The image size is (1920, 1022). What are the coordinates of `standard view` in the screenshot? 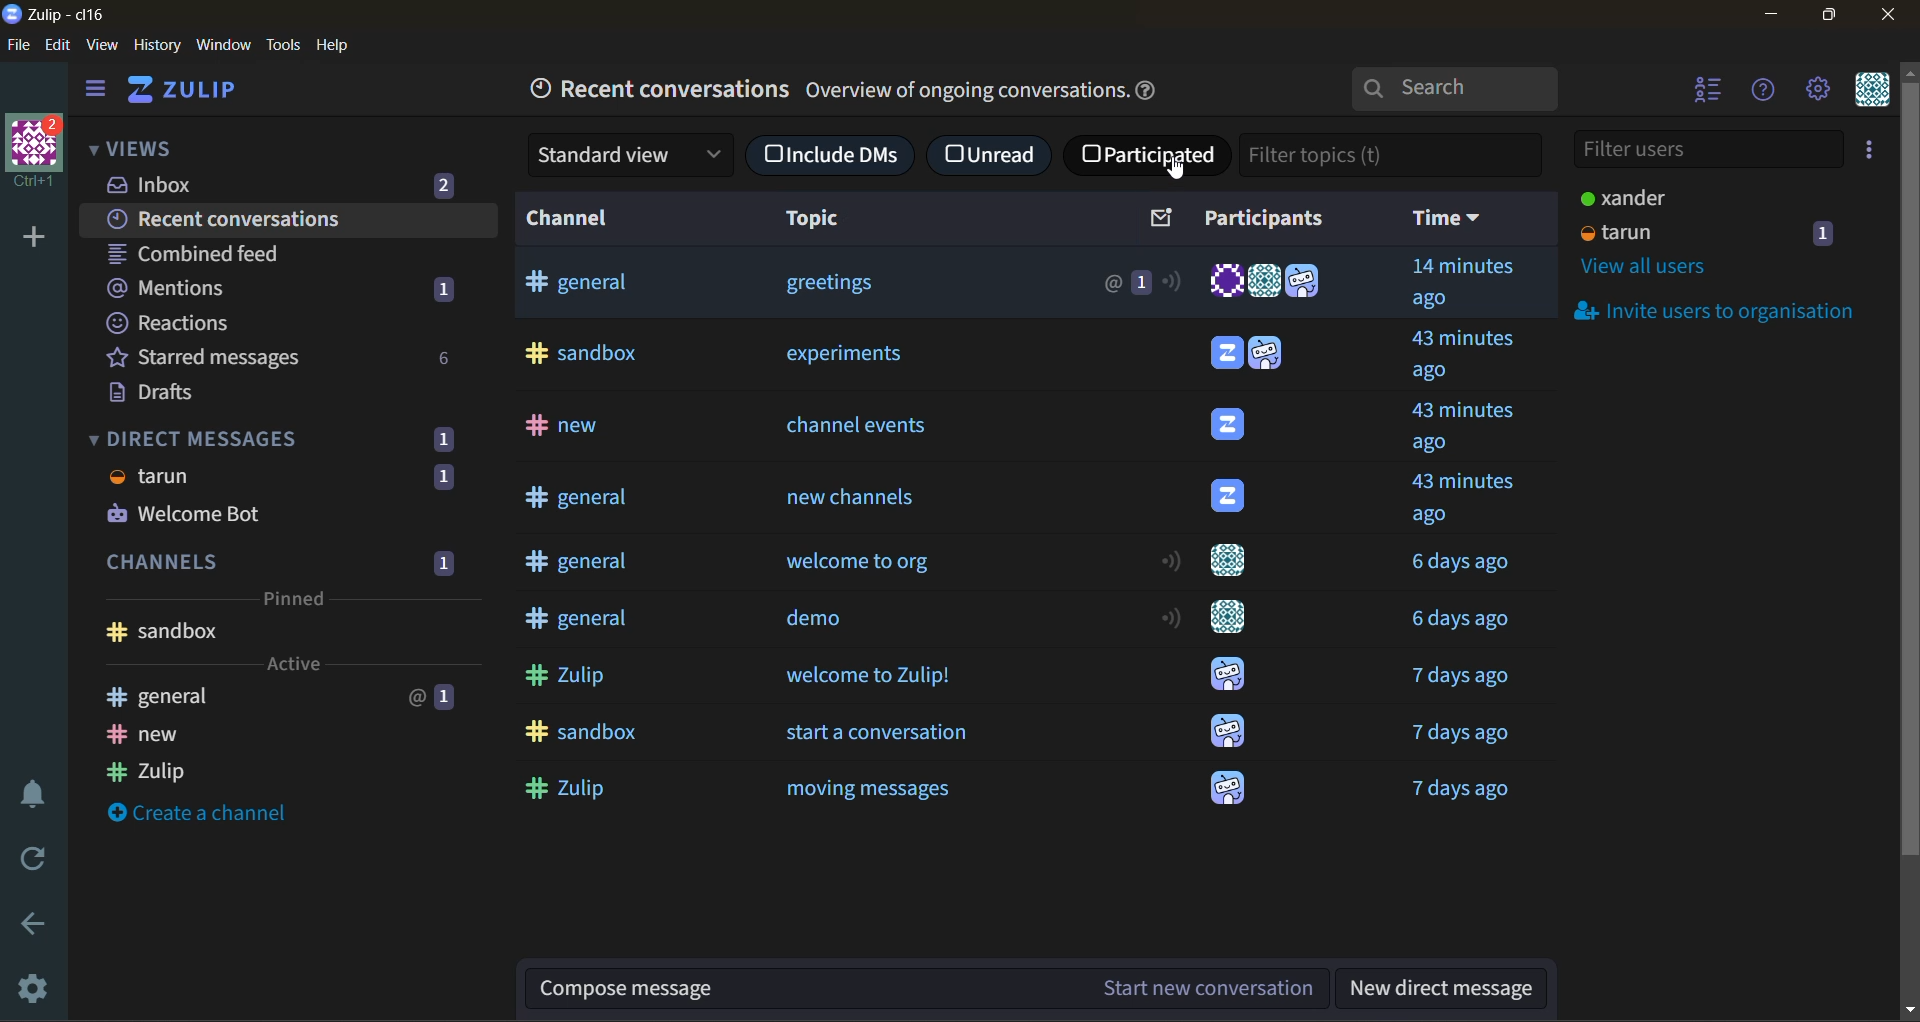 It's located at (637, 155).